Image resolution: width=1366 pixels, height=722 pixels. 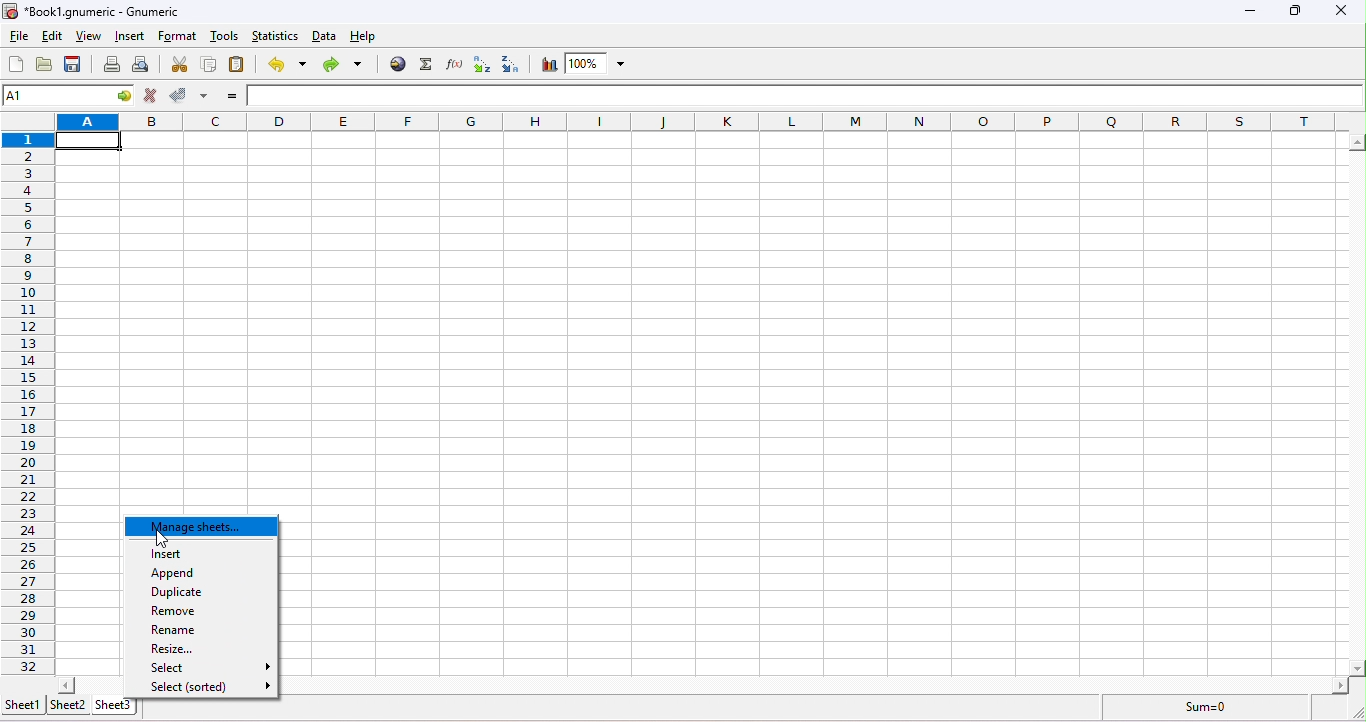 What do you see at coordinates (29, 392) in the screenshot?
I see `rows` at bounding box center [29, 392].